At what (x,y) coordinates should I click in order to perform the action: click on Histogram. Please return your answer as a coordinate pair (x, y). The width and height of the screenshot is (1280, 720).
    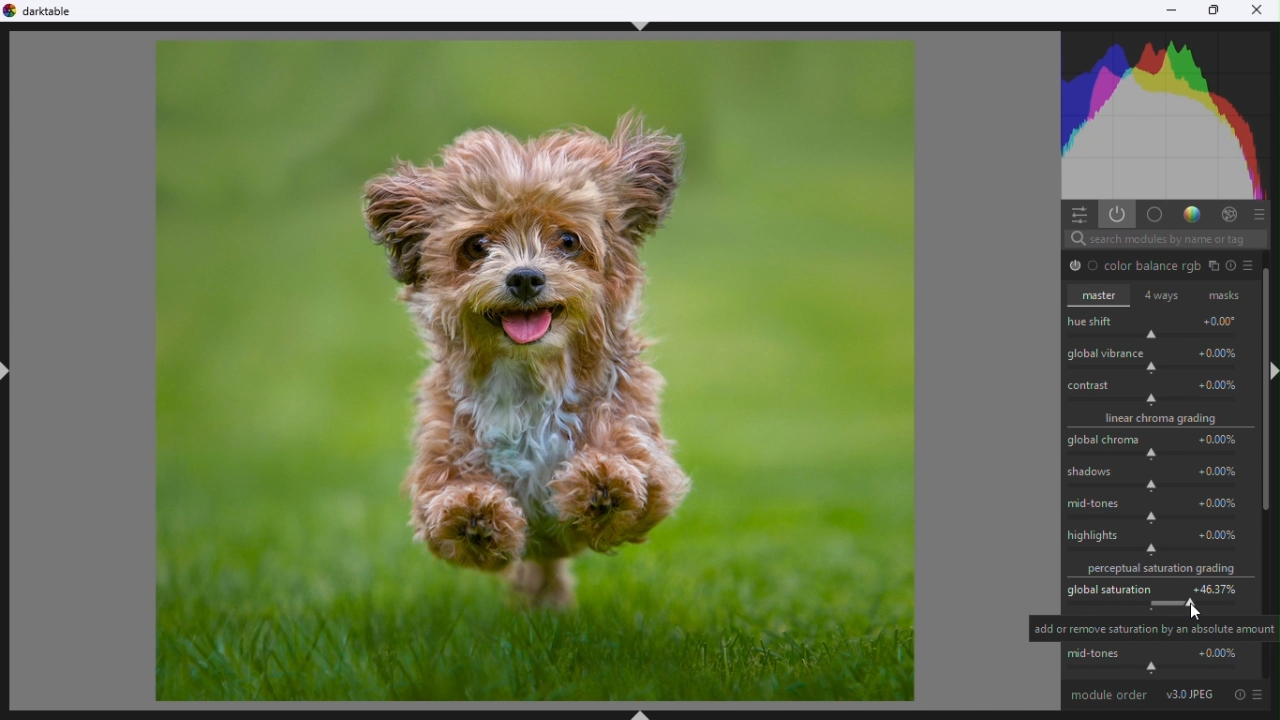
    Looking at the image, I should click on (1167, 114).